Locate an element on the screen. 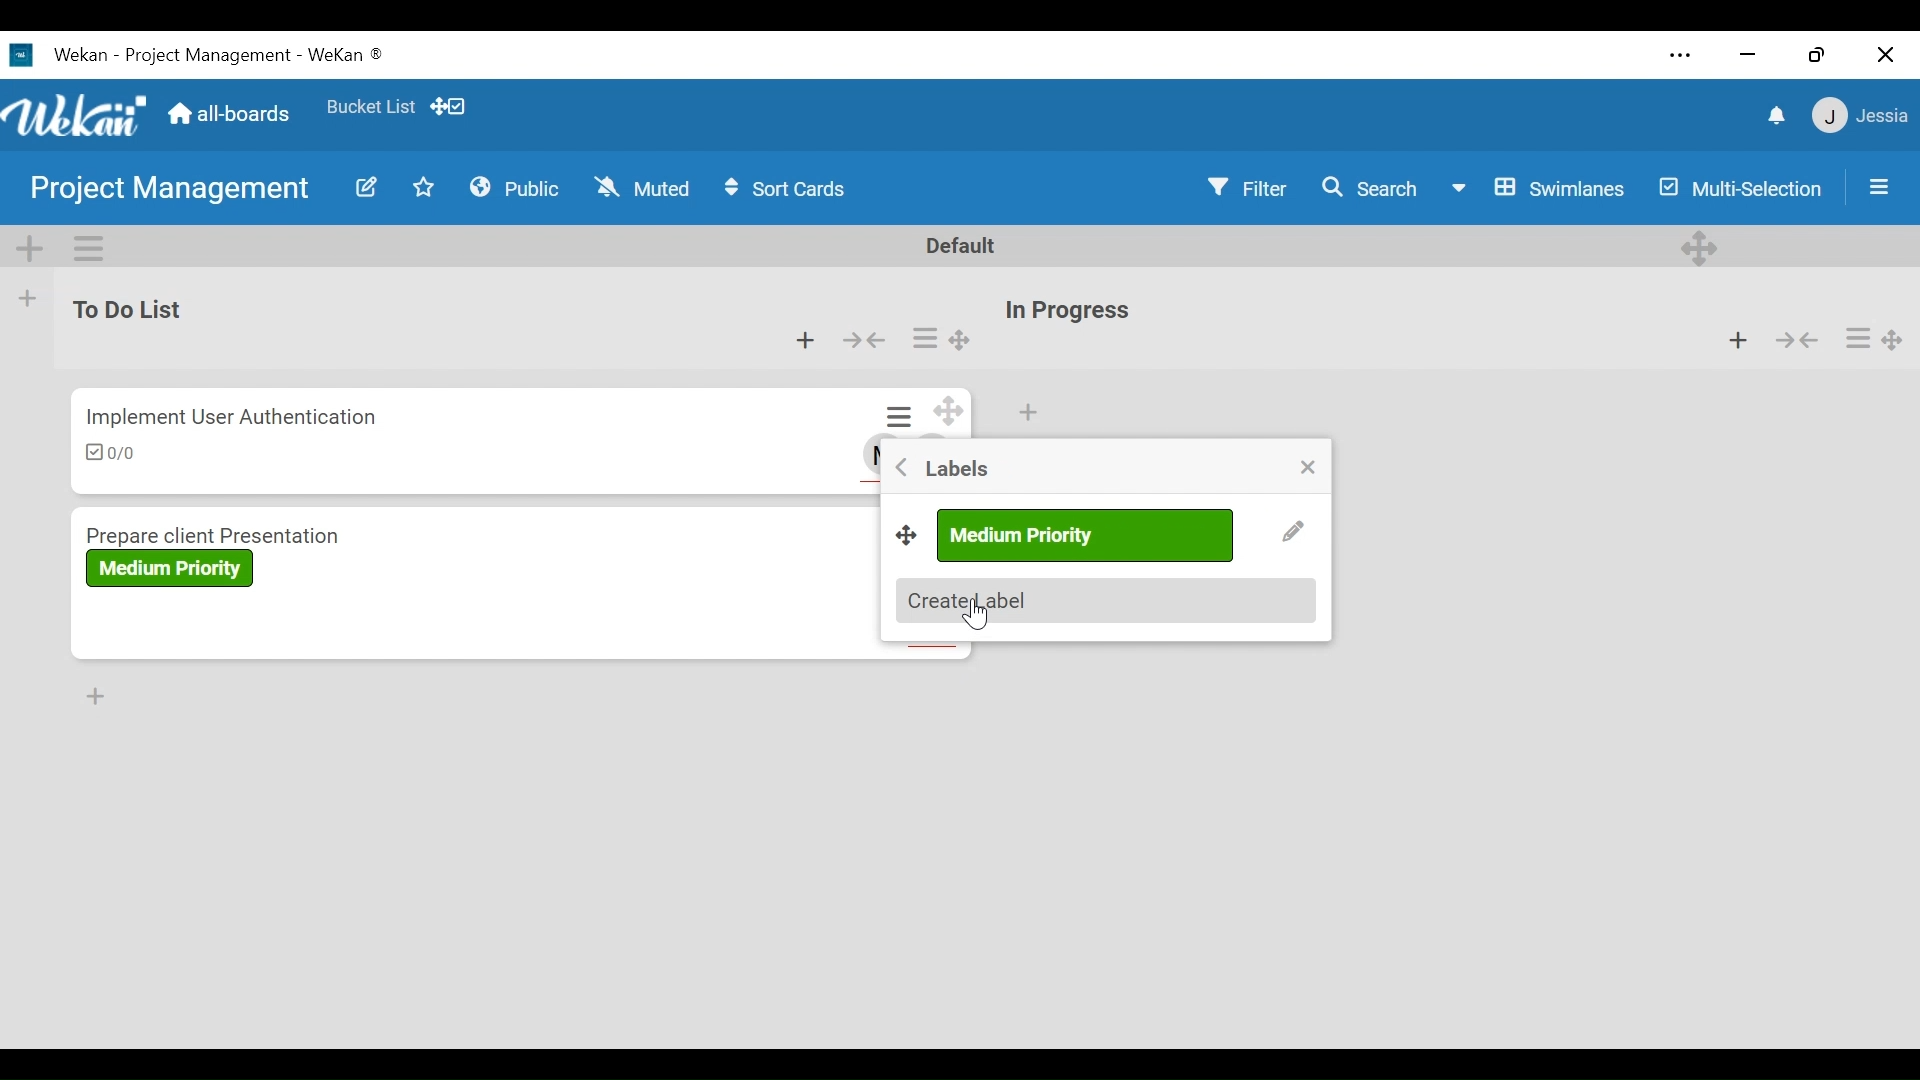  Public is located at coordinates (515, 186).